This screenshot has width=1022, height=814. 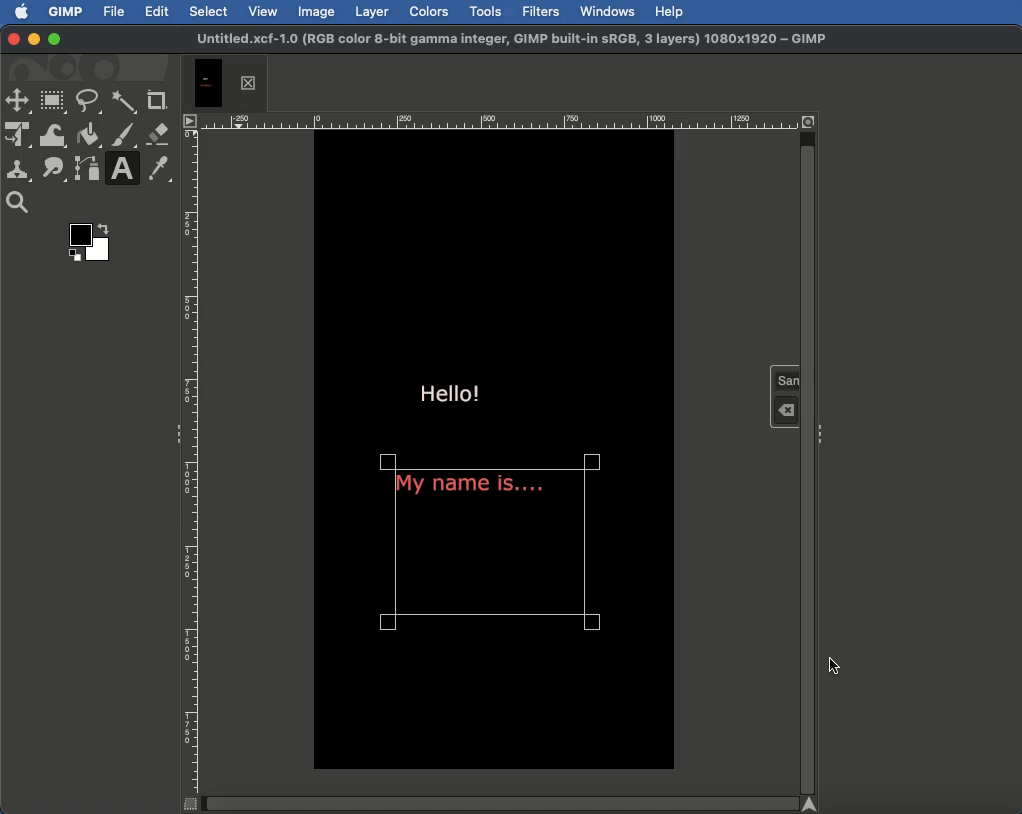 I want to click on Crop, so click(x=157, y=100).